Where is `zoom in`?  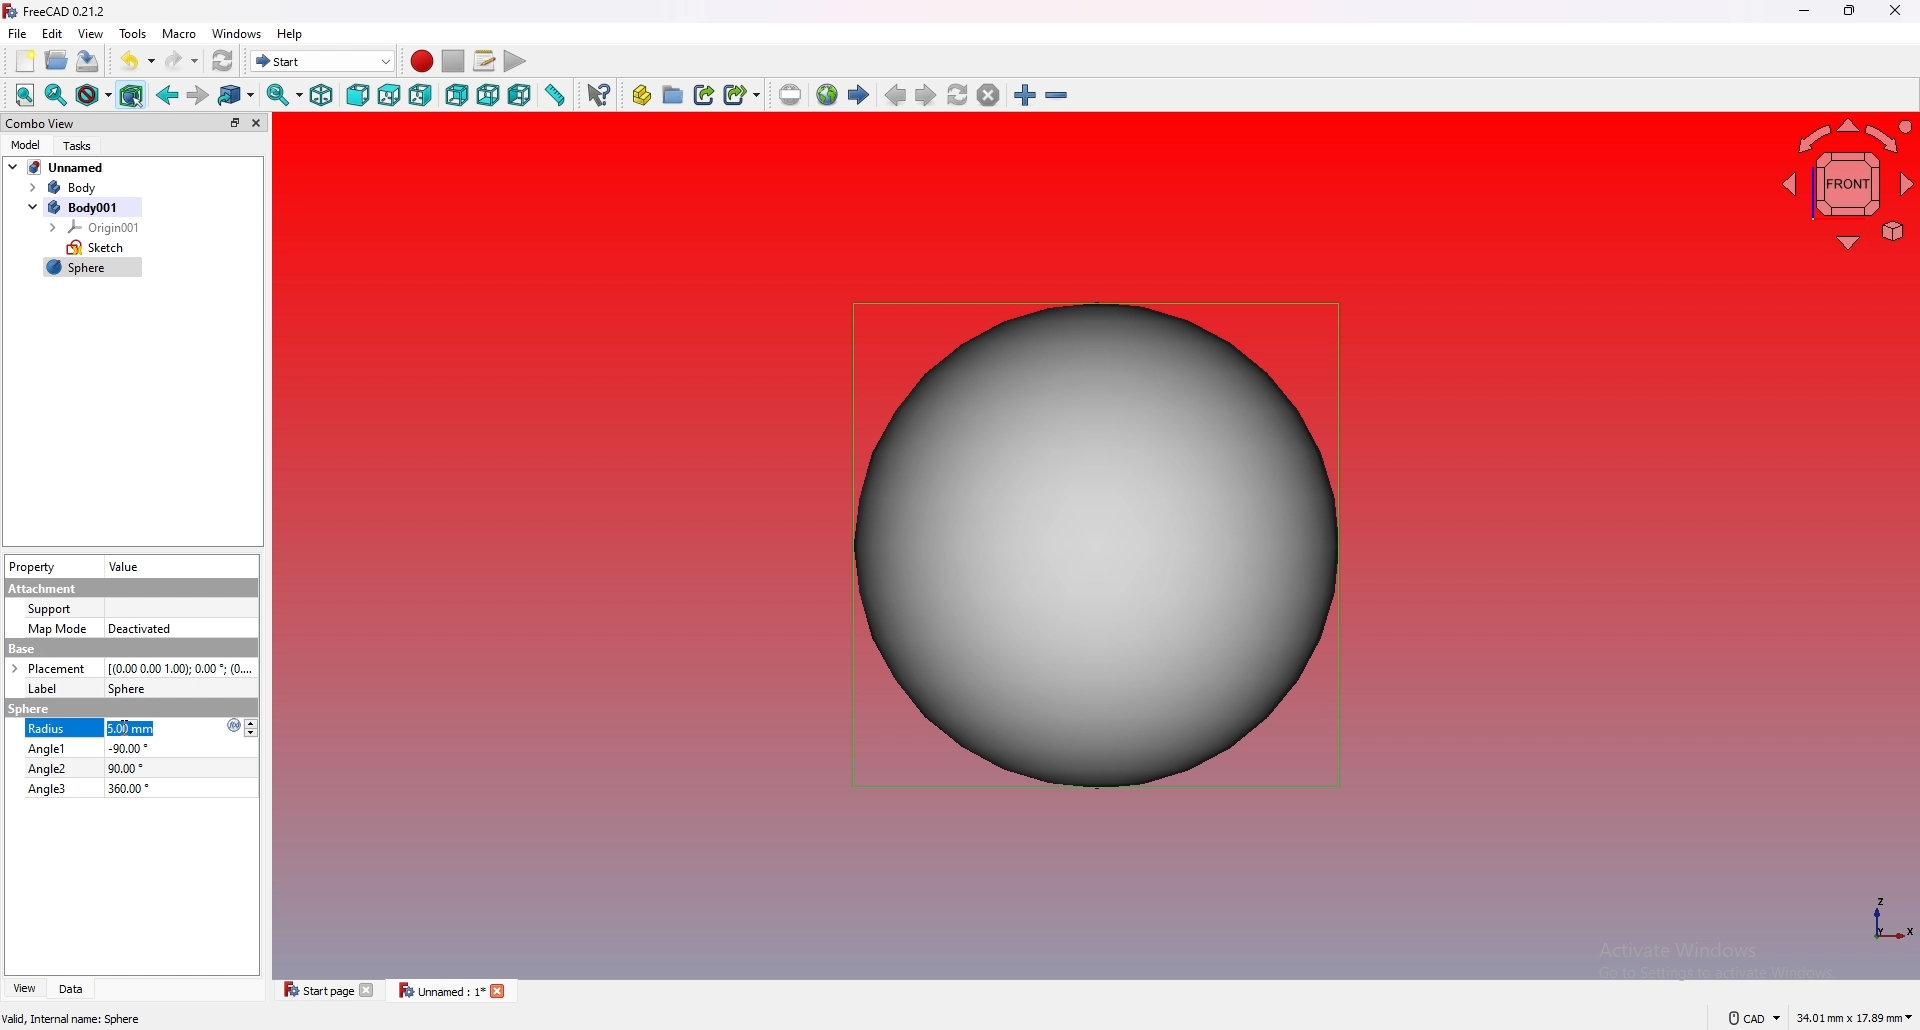 zoom in is located at coordinates (1025, 95).